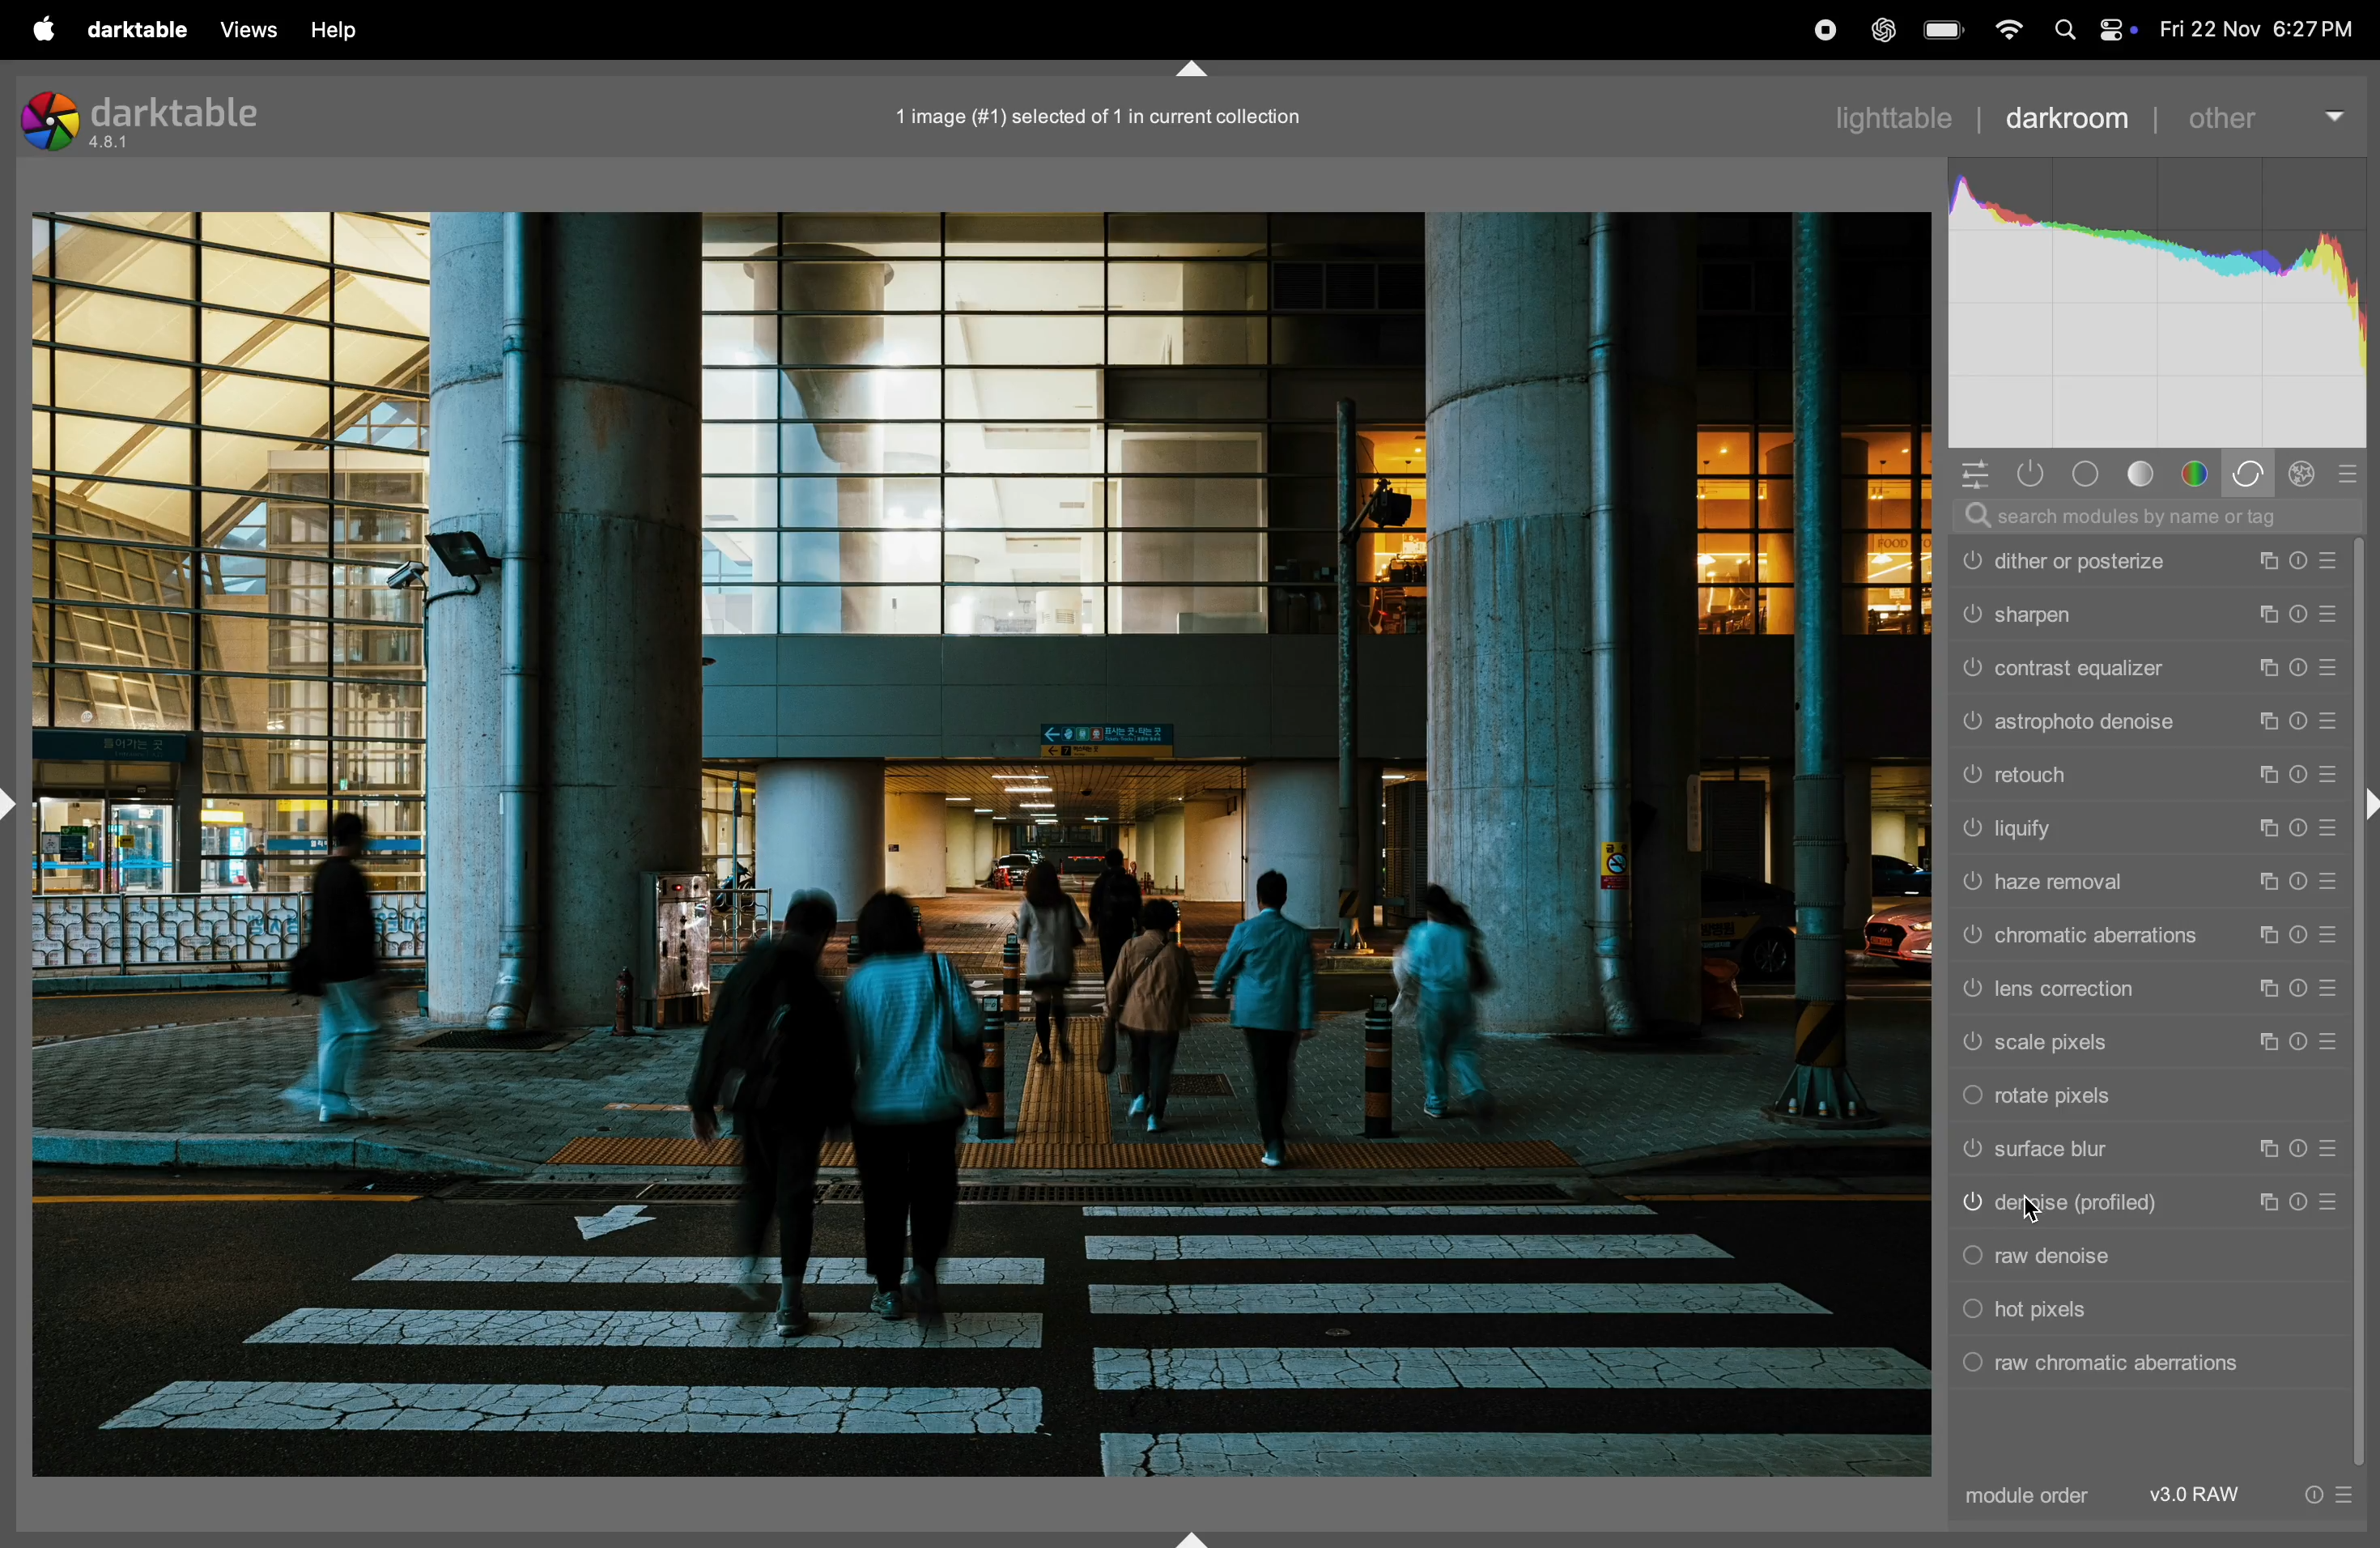  I want to click on hazel removal, so click(2143, 879).